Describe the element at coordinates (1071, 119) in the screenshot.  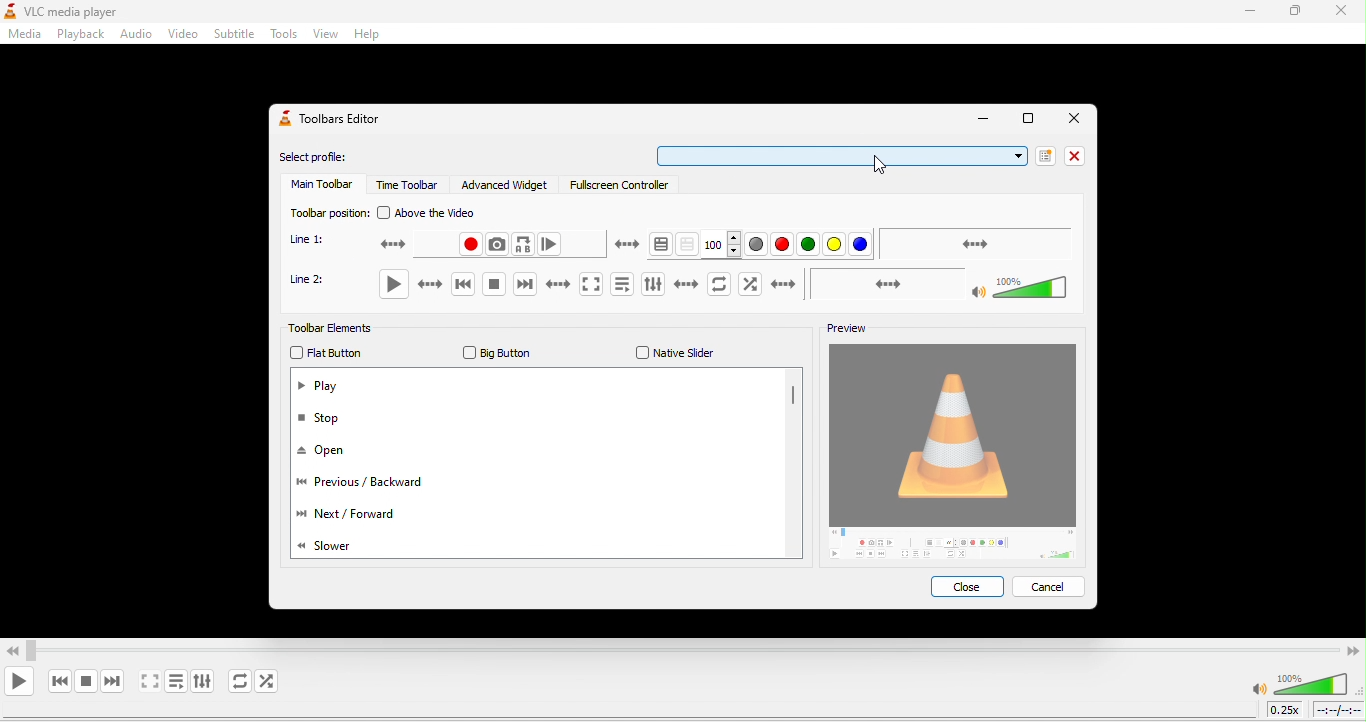
I see `close` at that location.